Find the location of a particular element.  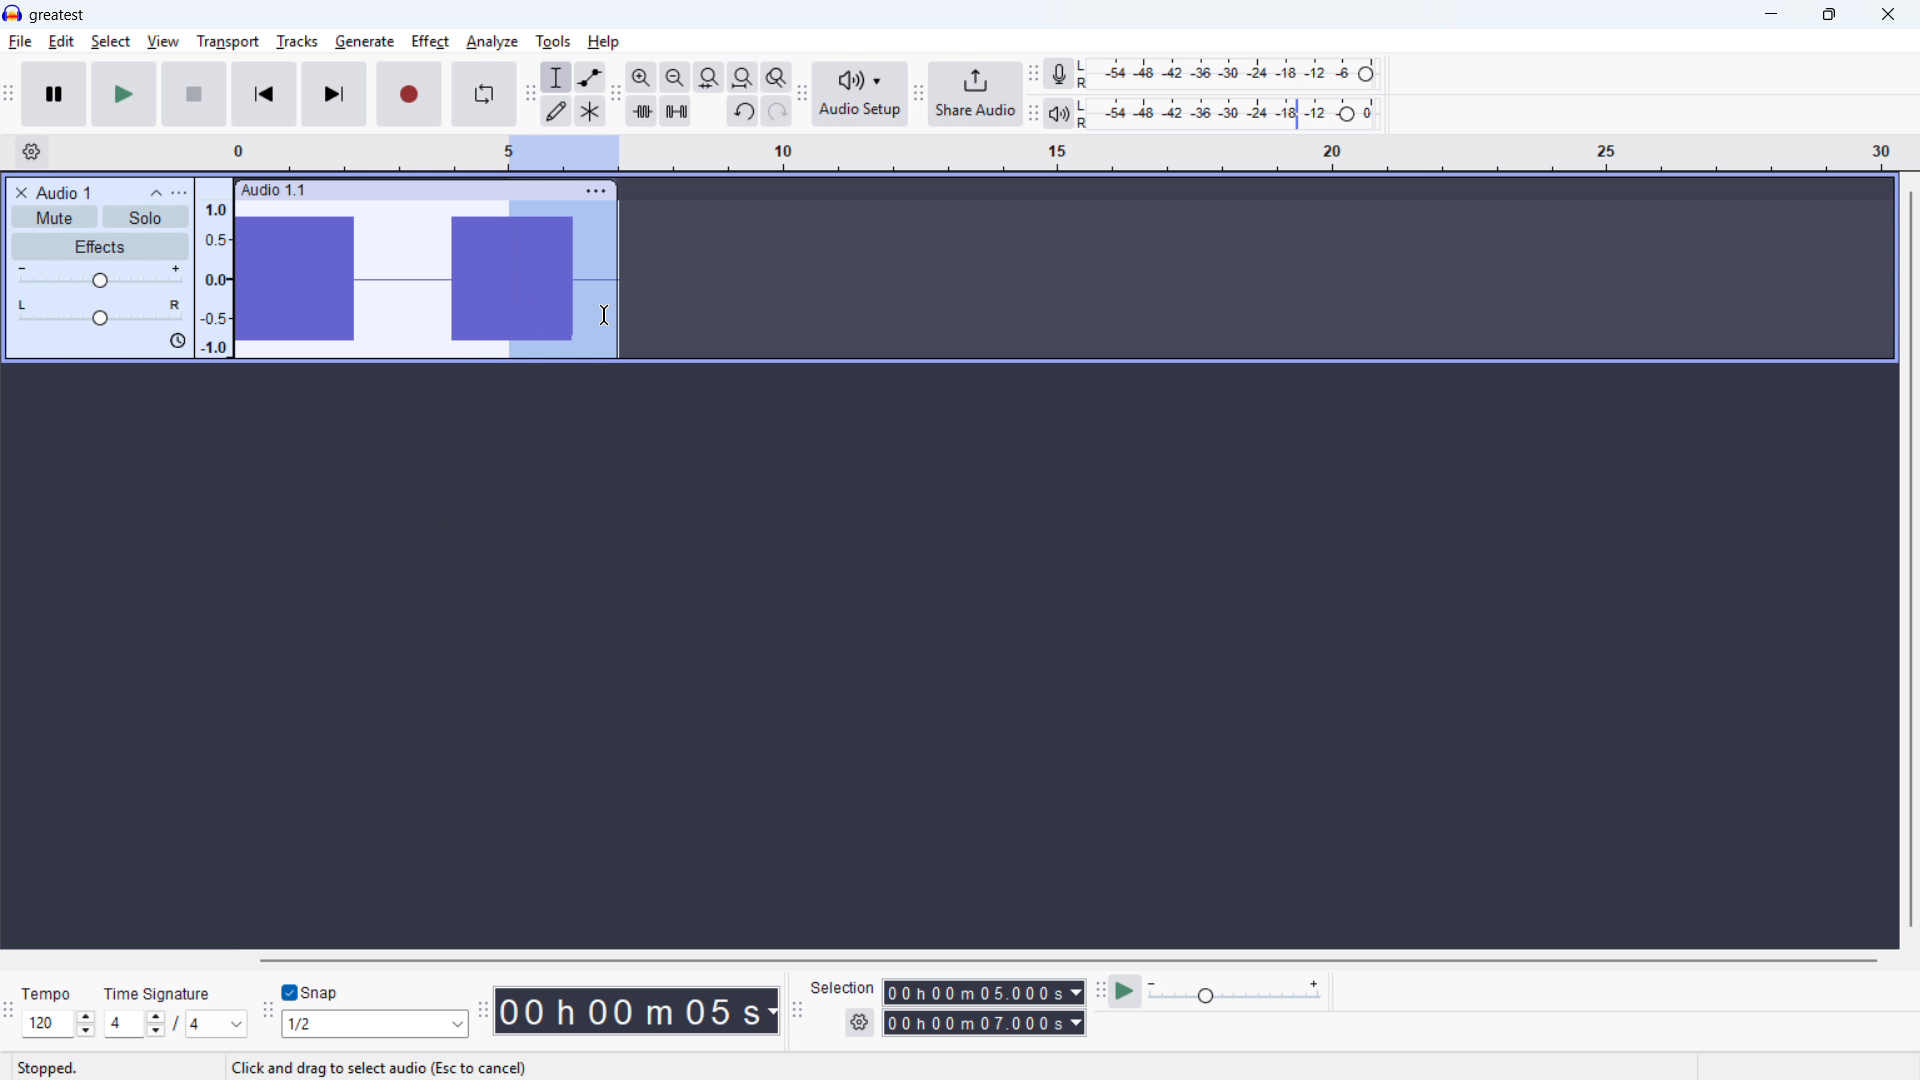

Recording level  is located at coordinates (1233, 74).